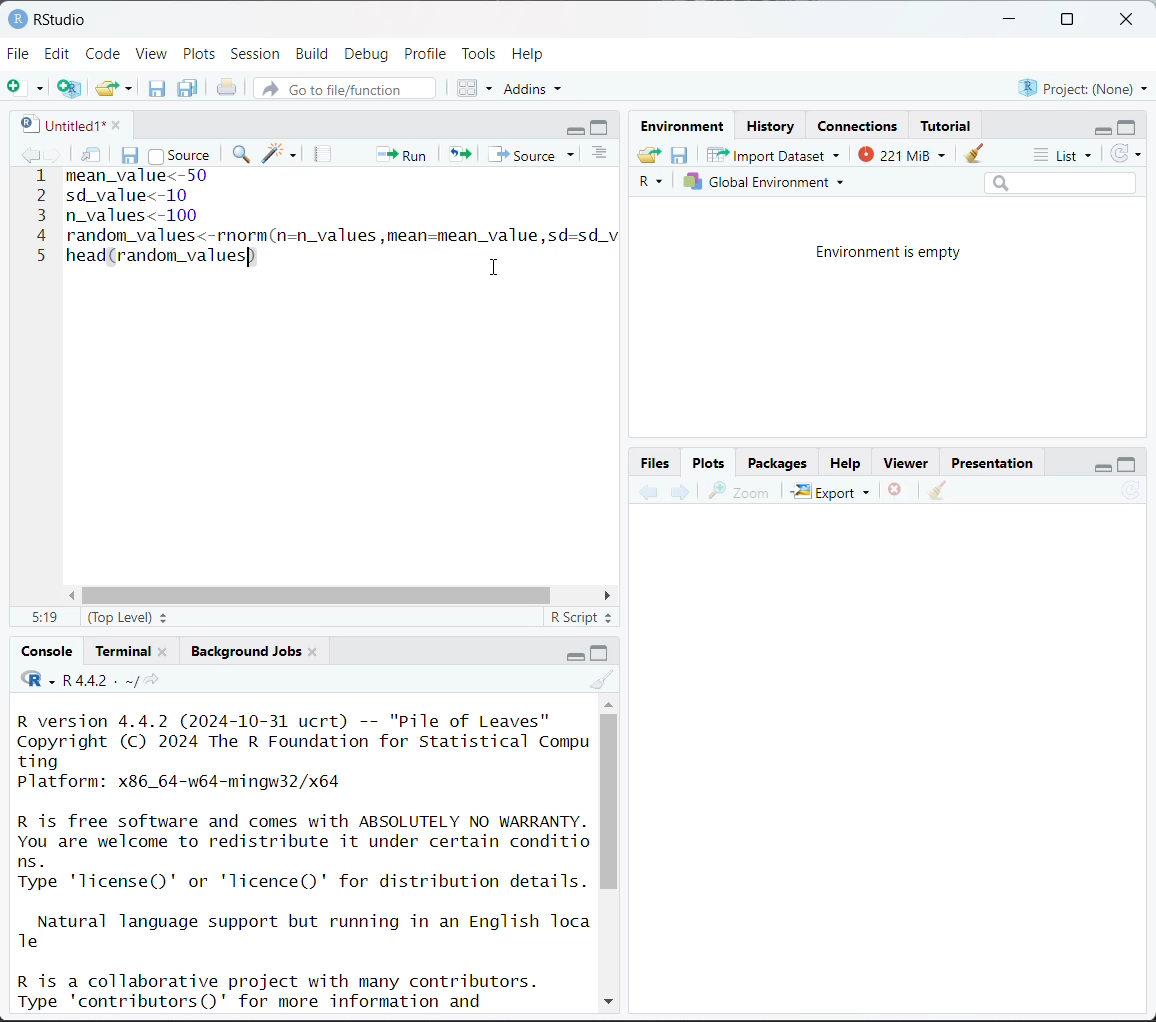 The image size is (1156, 1022). I want to click on code tools, so click(280, 153).